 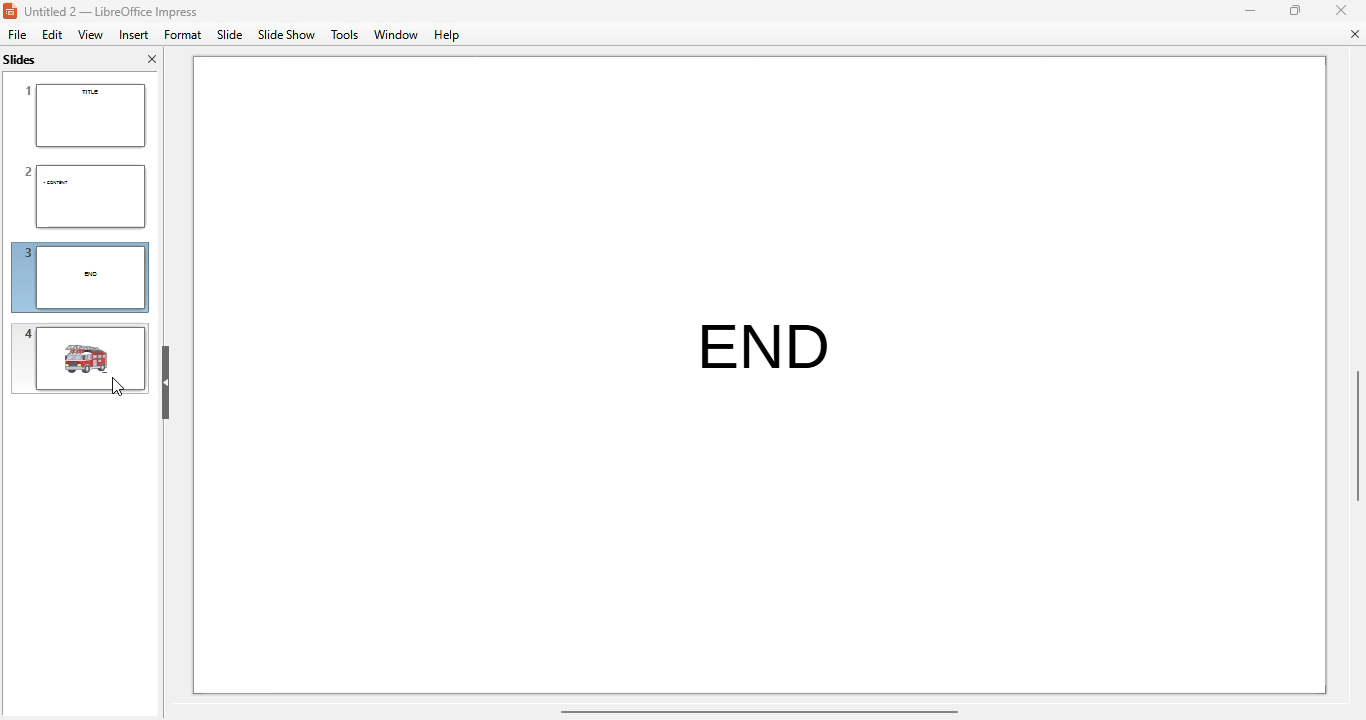 I want to click on close, so click(x=1341, y=9).